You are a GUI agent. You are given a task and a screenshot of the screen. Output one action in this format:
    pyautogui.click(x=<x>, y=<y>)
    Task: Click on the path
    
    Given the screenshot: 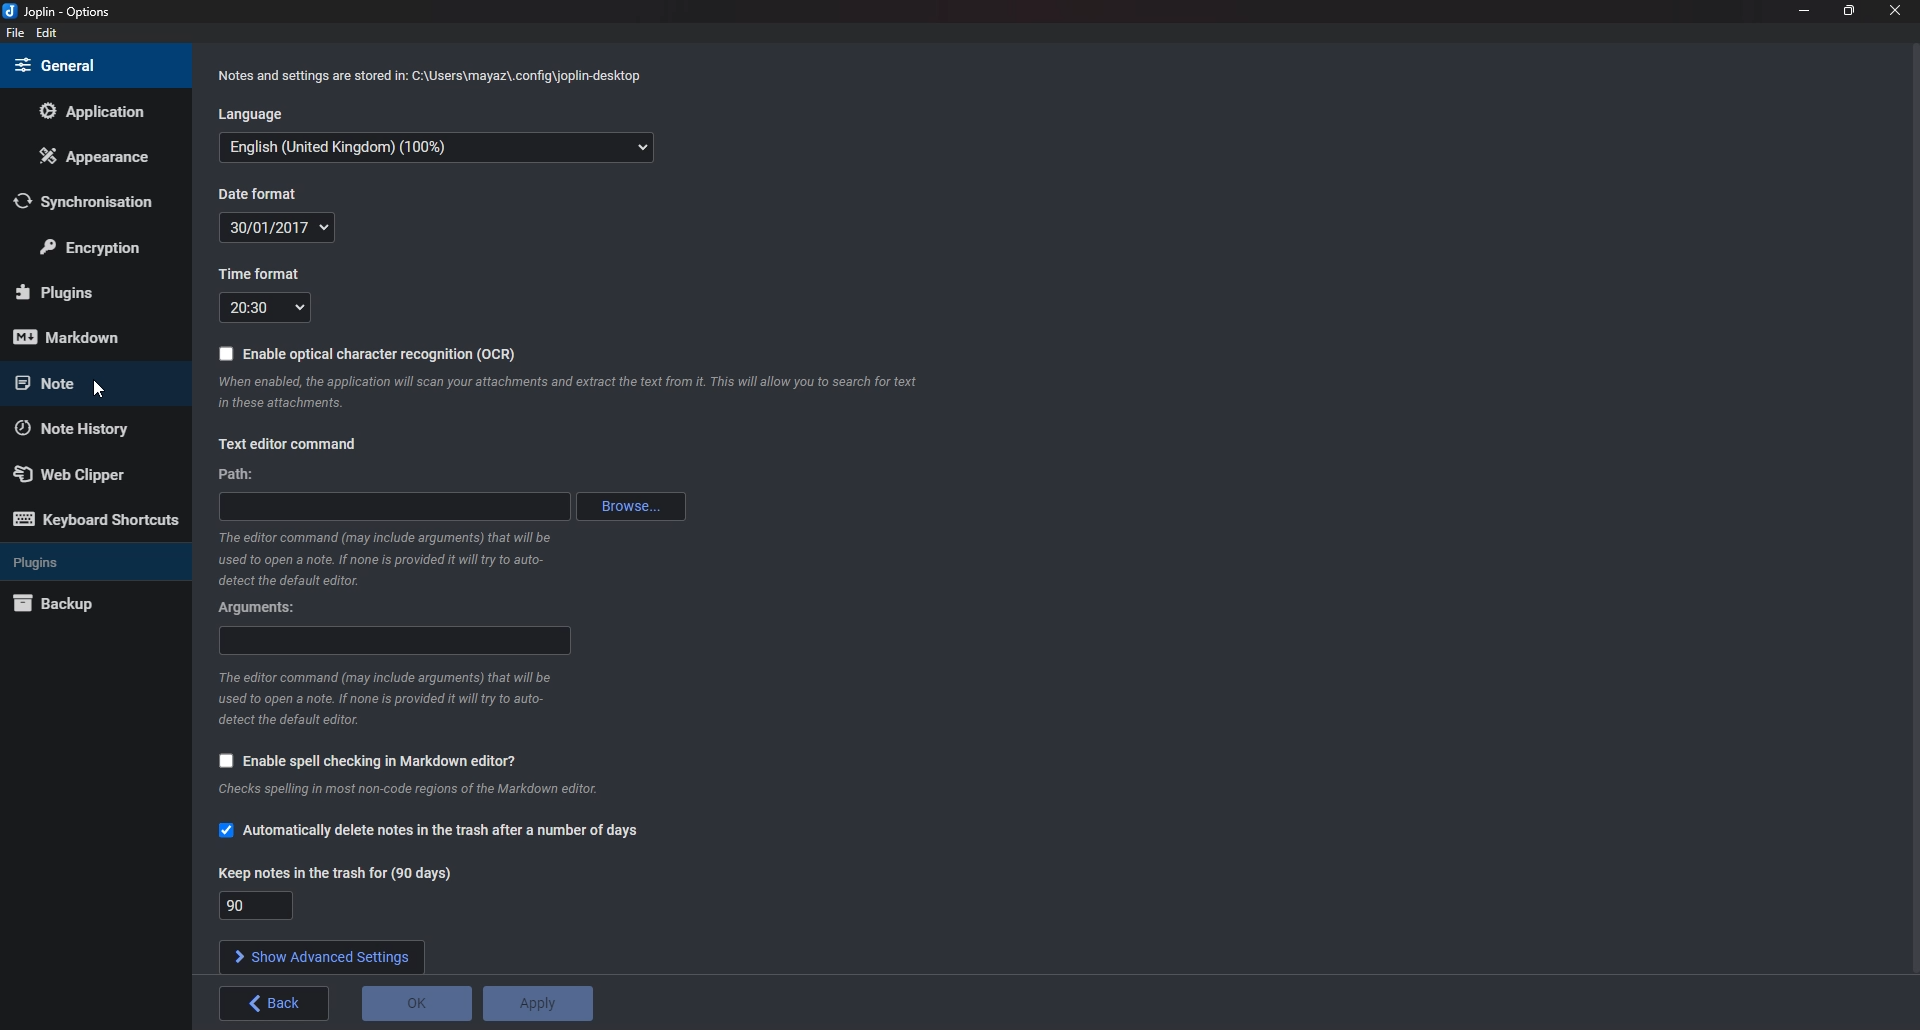 What is the action you would take?
    pyautogui.click(x=396, y=508)
    